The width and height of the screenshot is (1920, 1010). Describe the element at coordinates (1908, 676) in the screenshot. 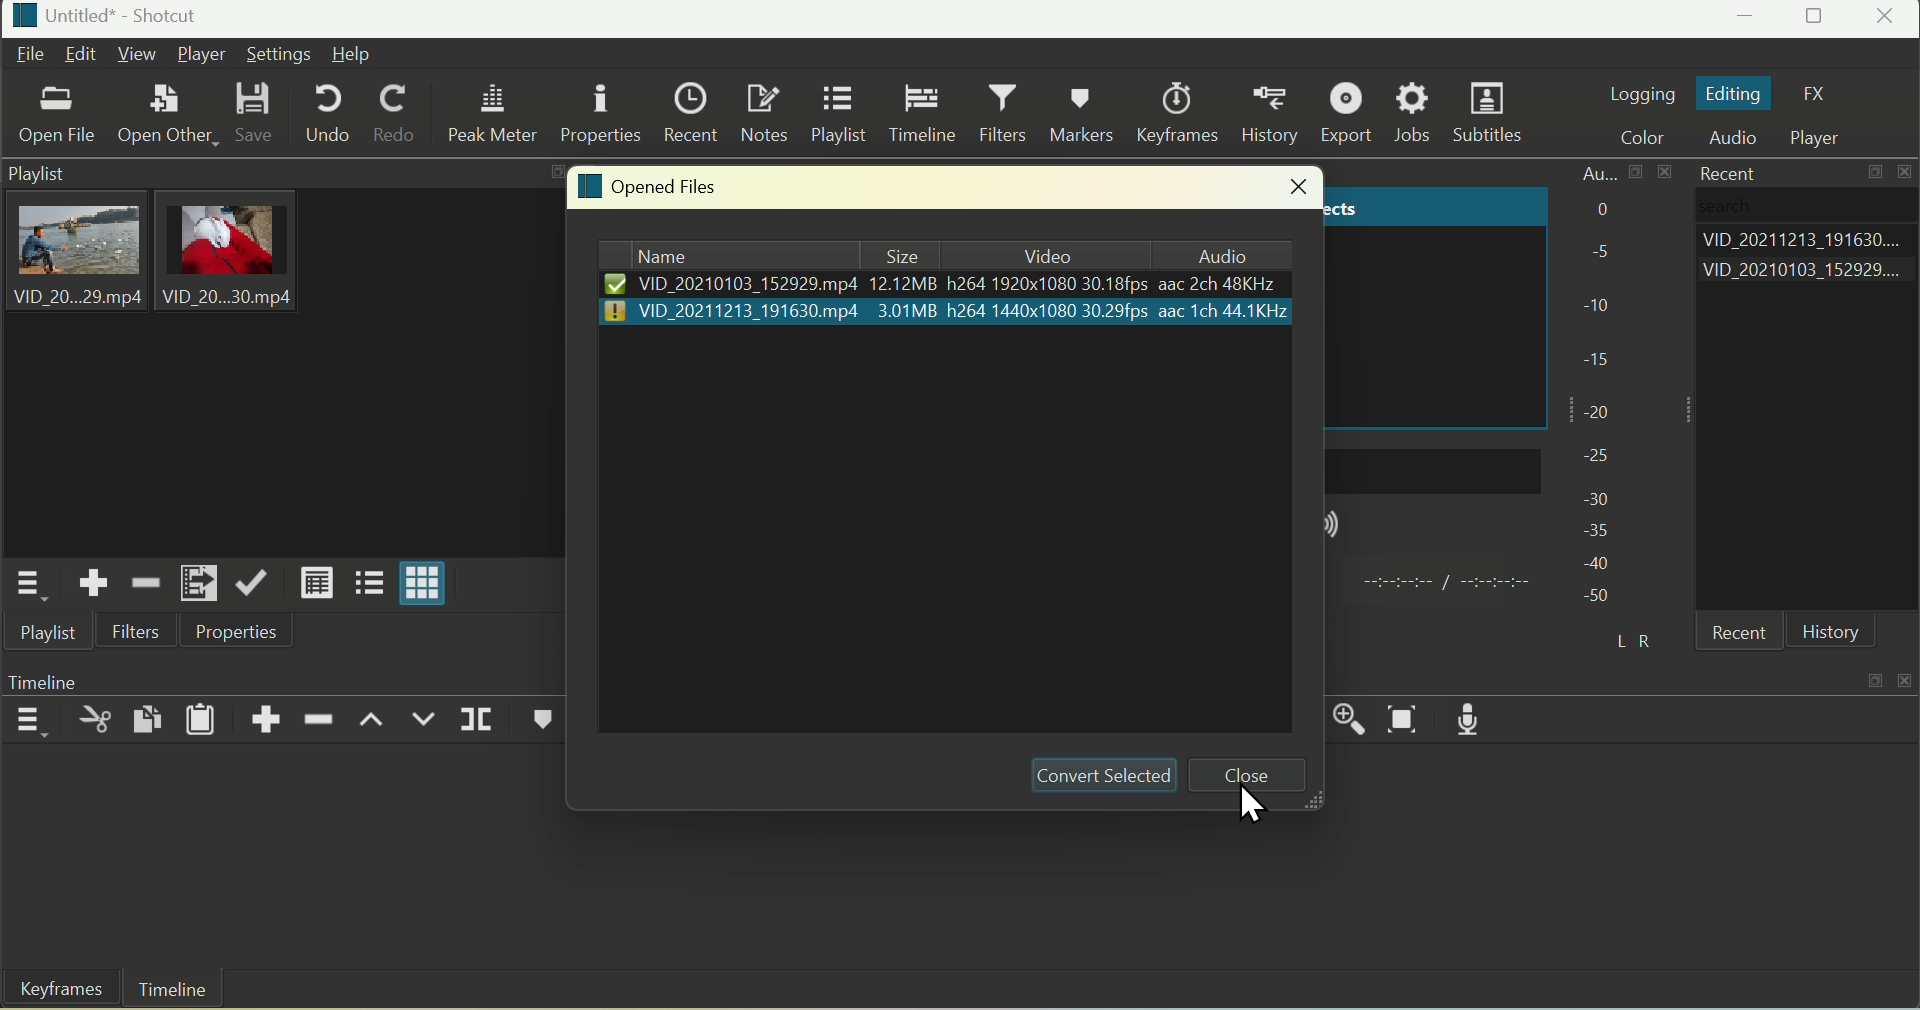

I see `close` at that location.